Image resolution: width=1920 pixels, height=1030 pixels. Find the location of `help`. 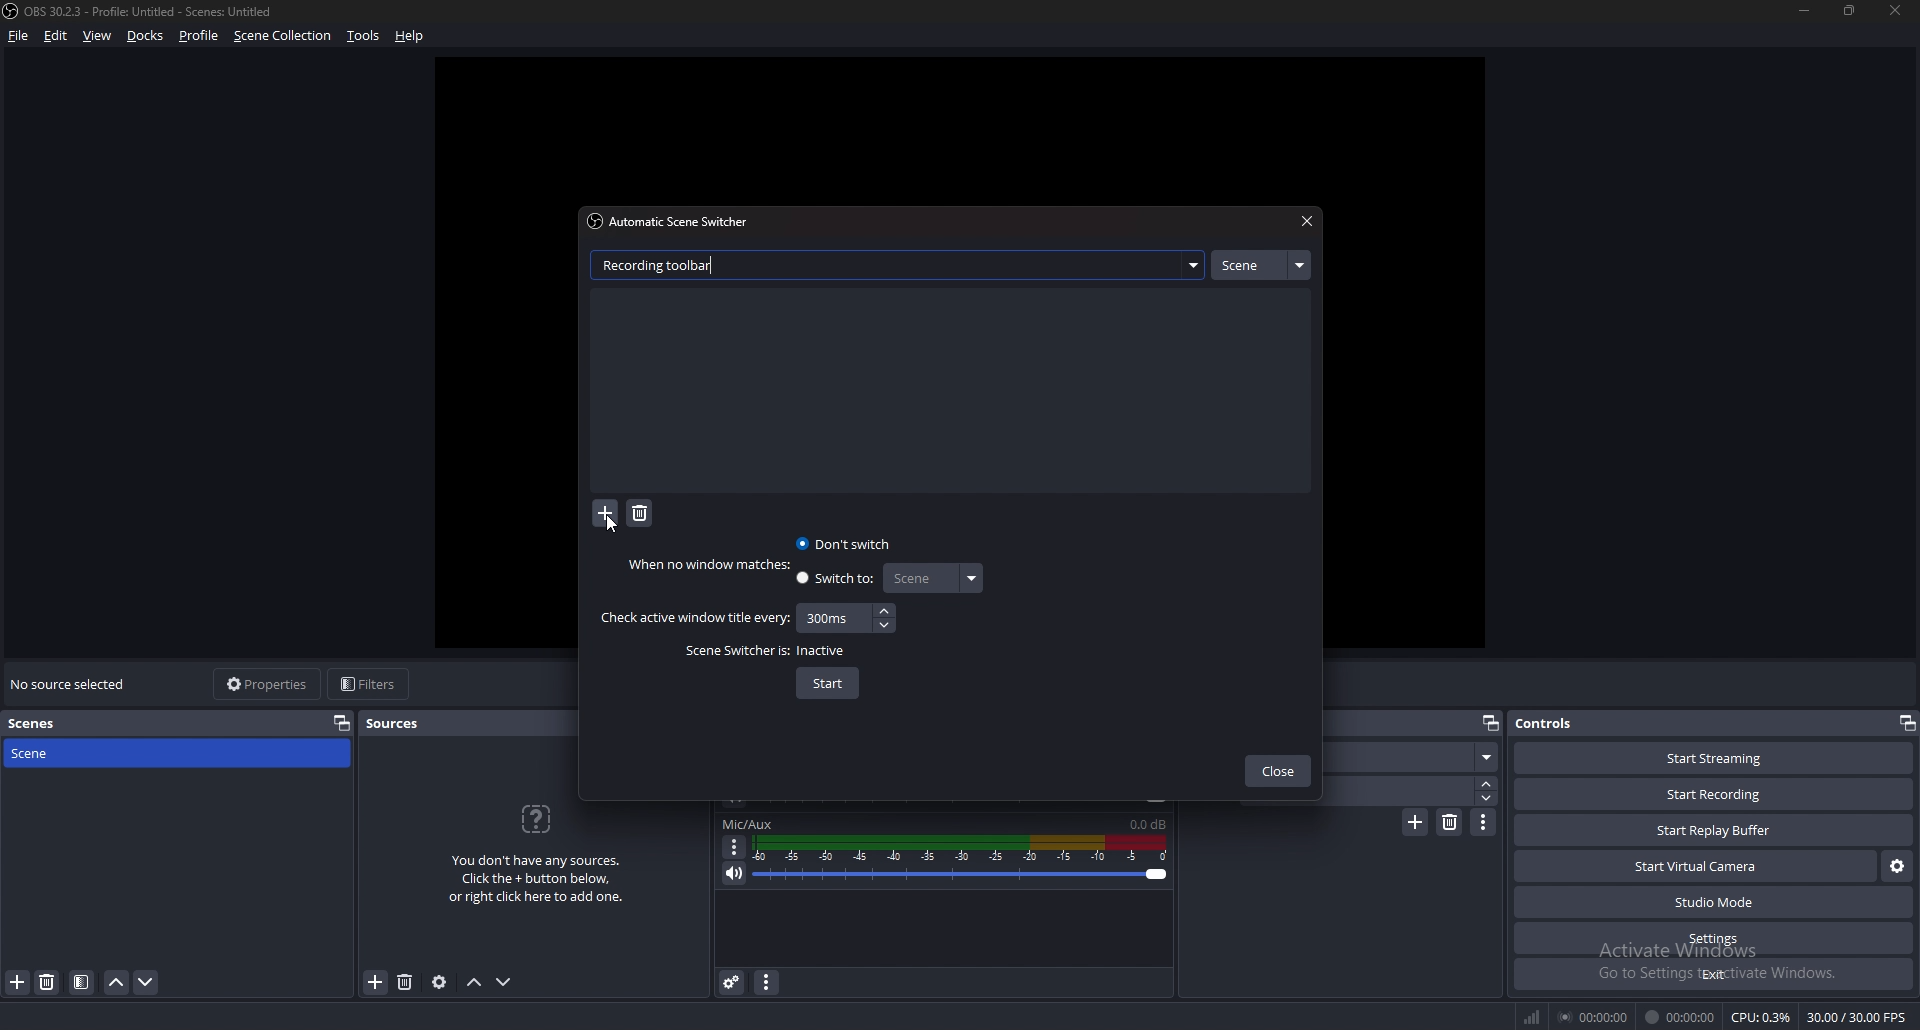

help is located at coordinates (410, 37).